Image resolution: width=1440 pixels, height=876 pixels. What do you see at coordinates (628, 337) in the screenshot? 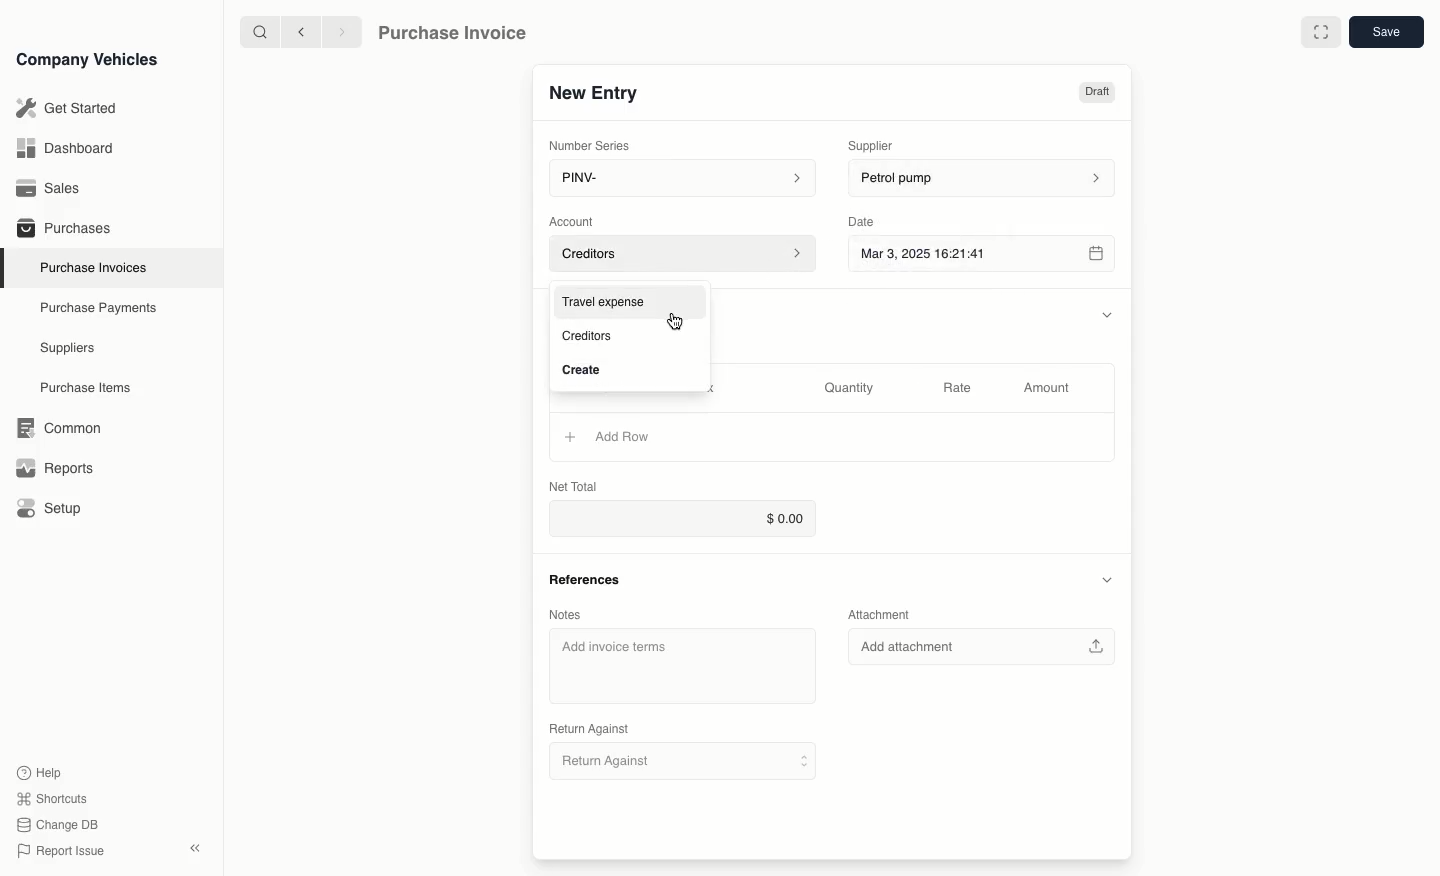
I see `-
Creditors.` at bounding box center [628, 337].